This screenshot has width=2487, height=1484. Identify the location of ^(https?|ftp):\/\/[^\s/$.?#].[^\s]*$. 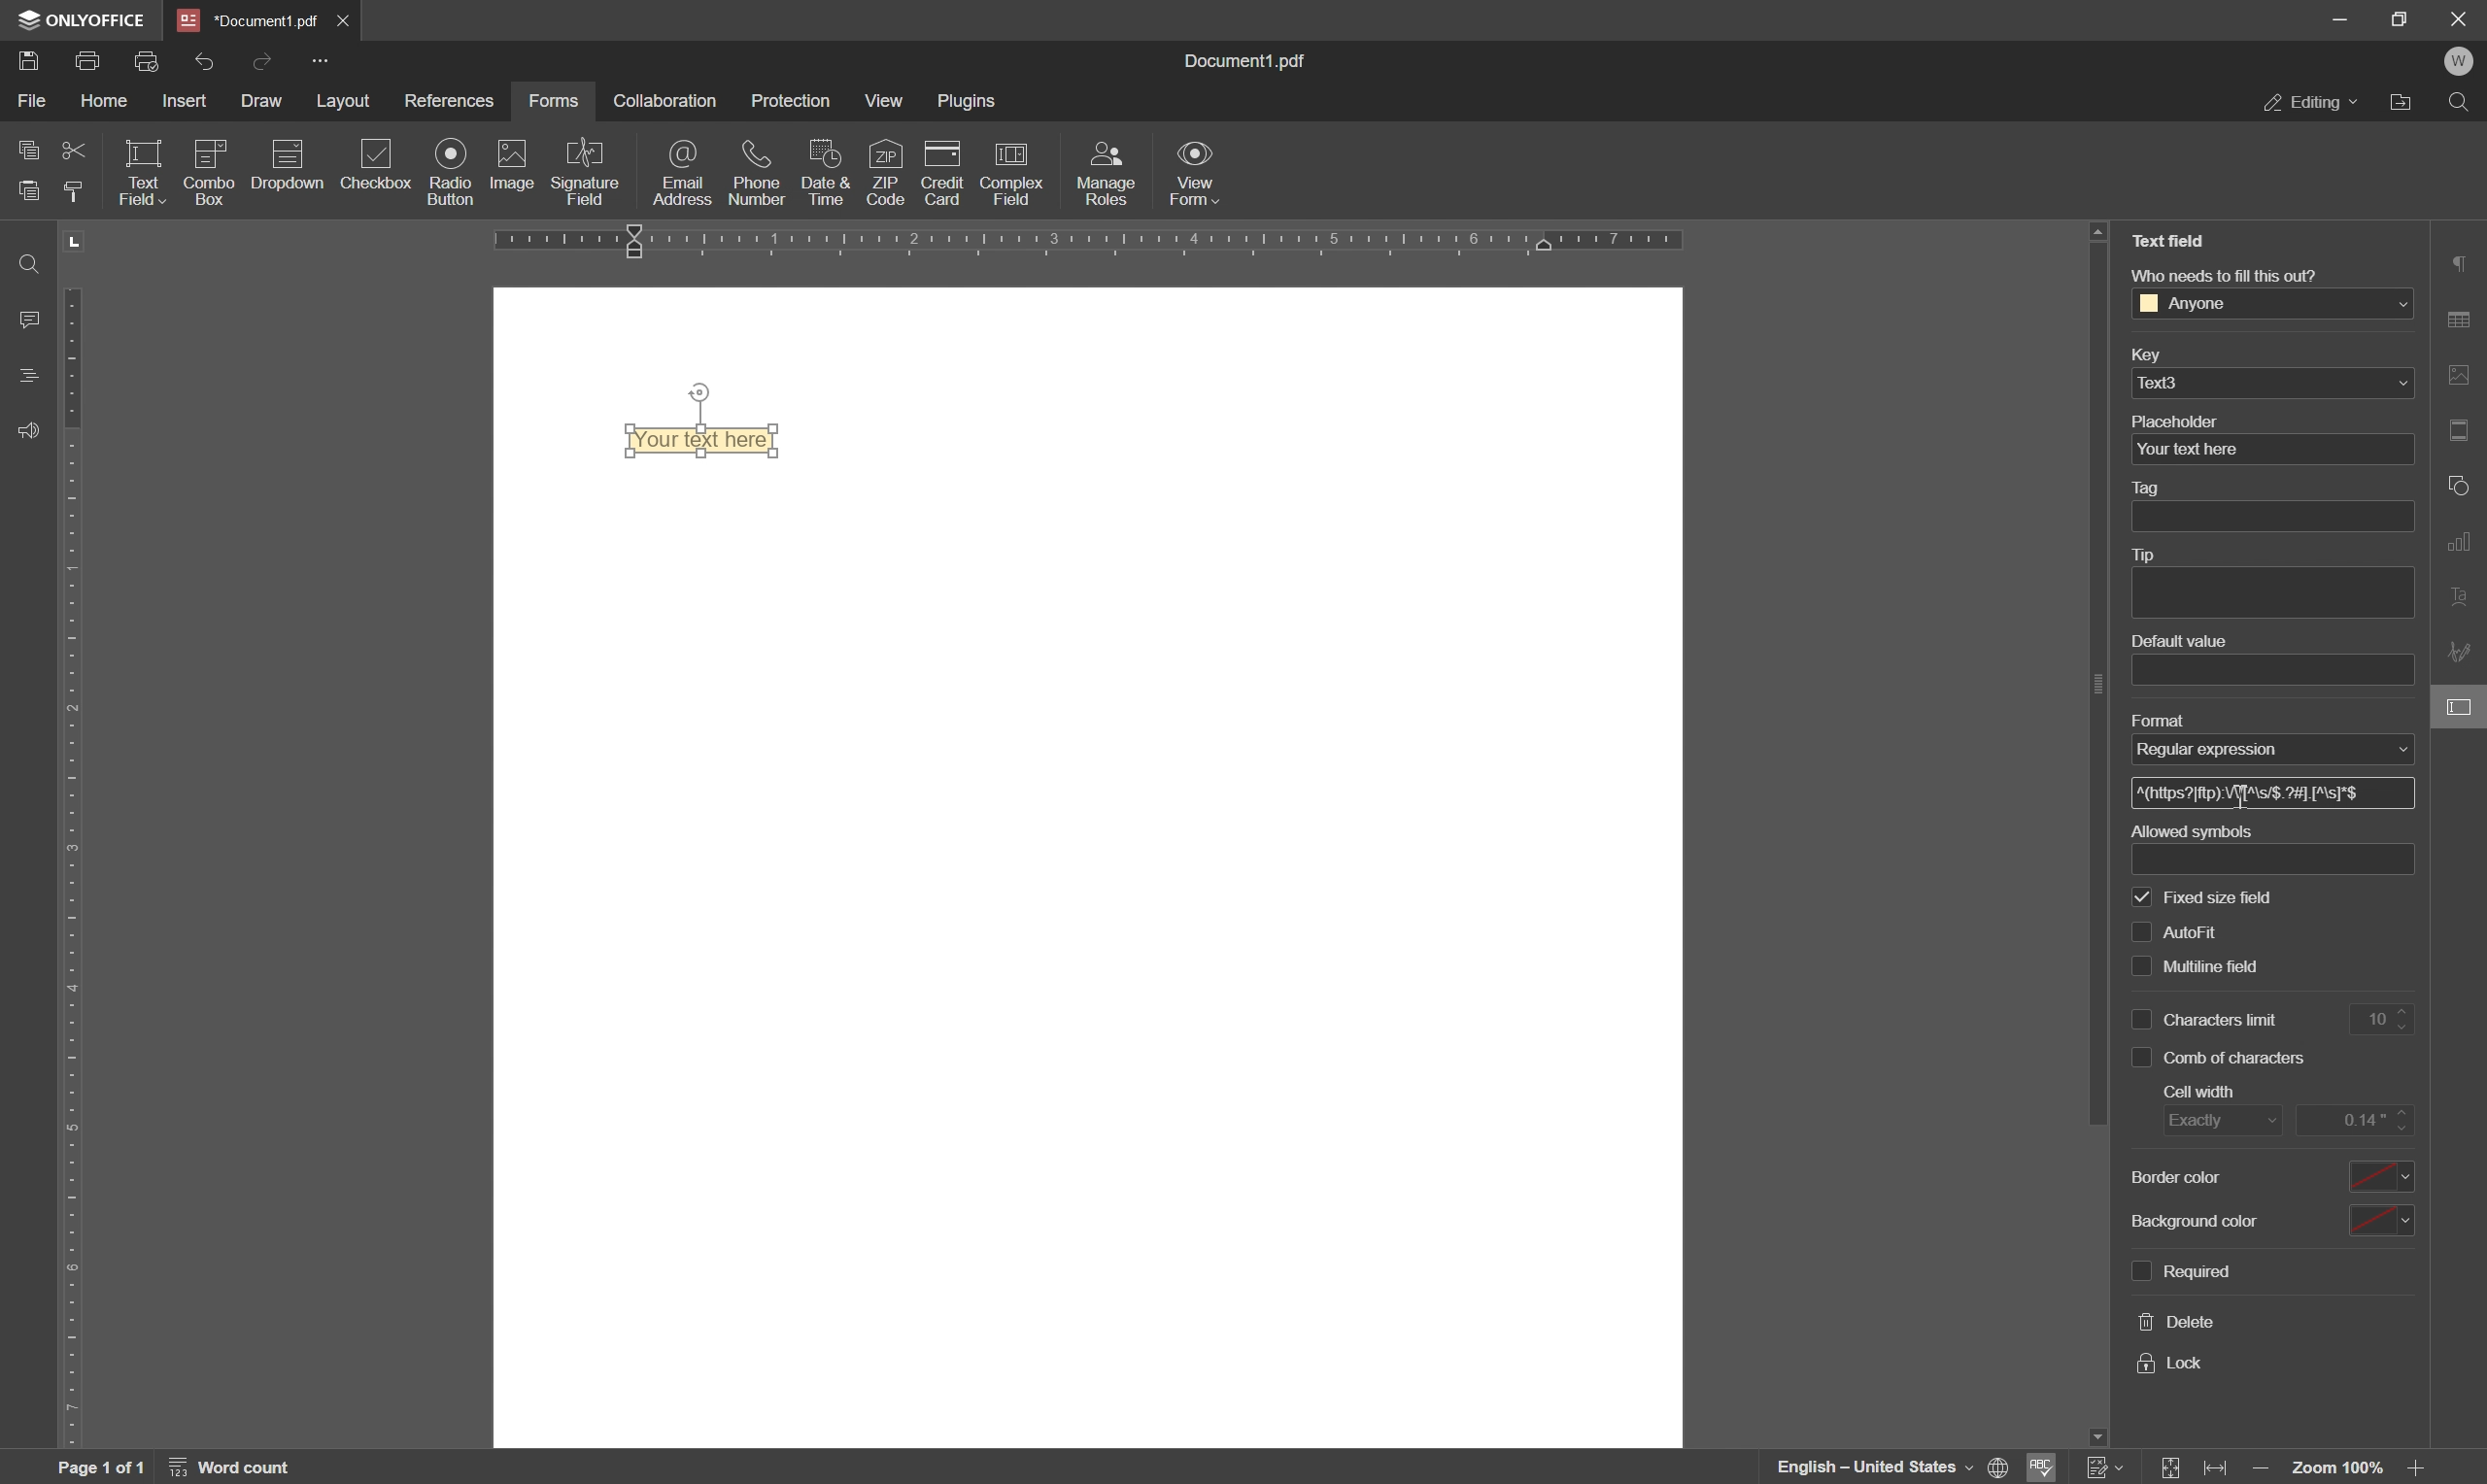
(2256, 794).